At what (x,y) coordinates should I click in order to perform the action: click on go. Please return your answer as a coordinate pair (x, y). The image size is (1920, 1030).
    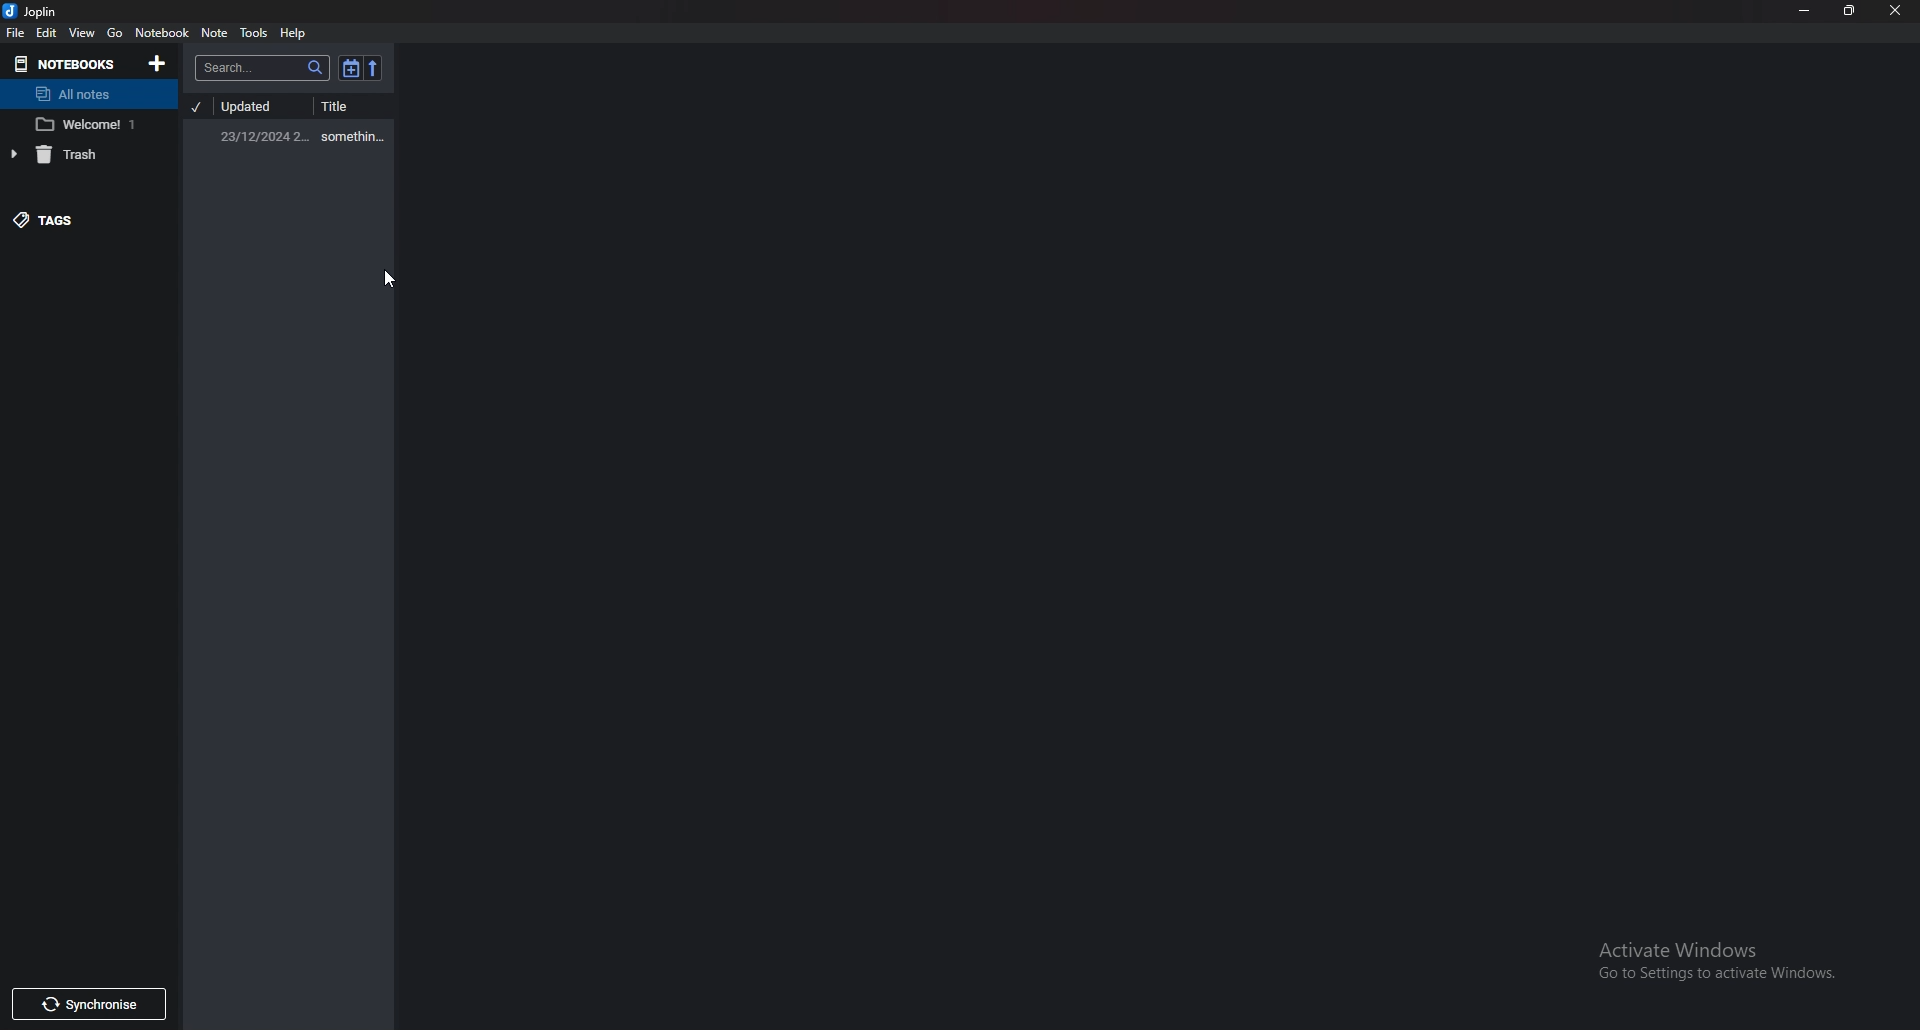
    Looking at the image, I should click on (116, 32).